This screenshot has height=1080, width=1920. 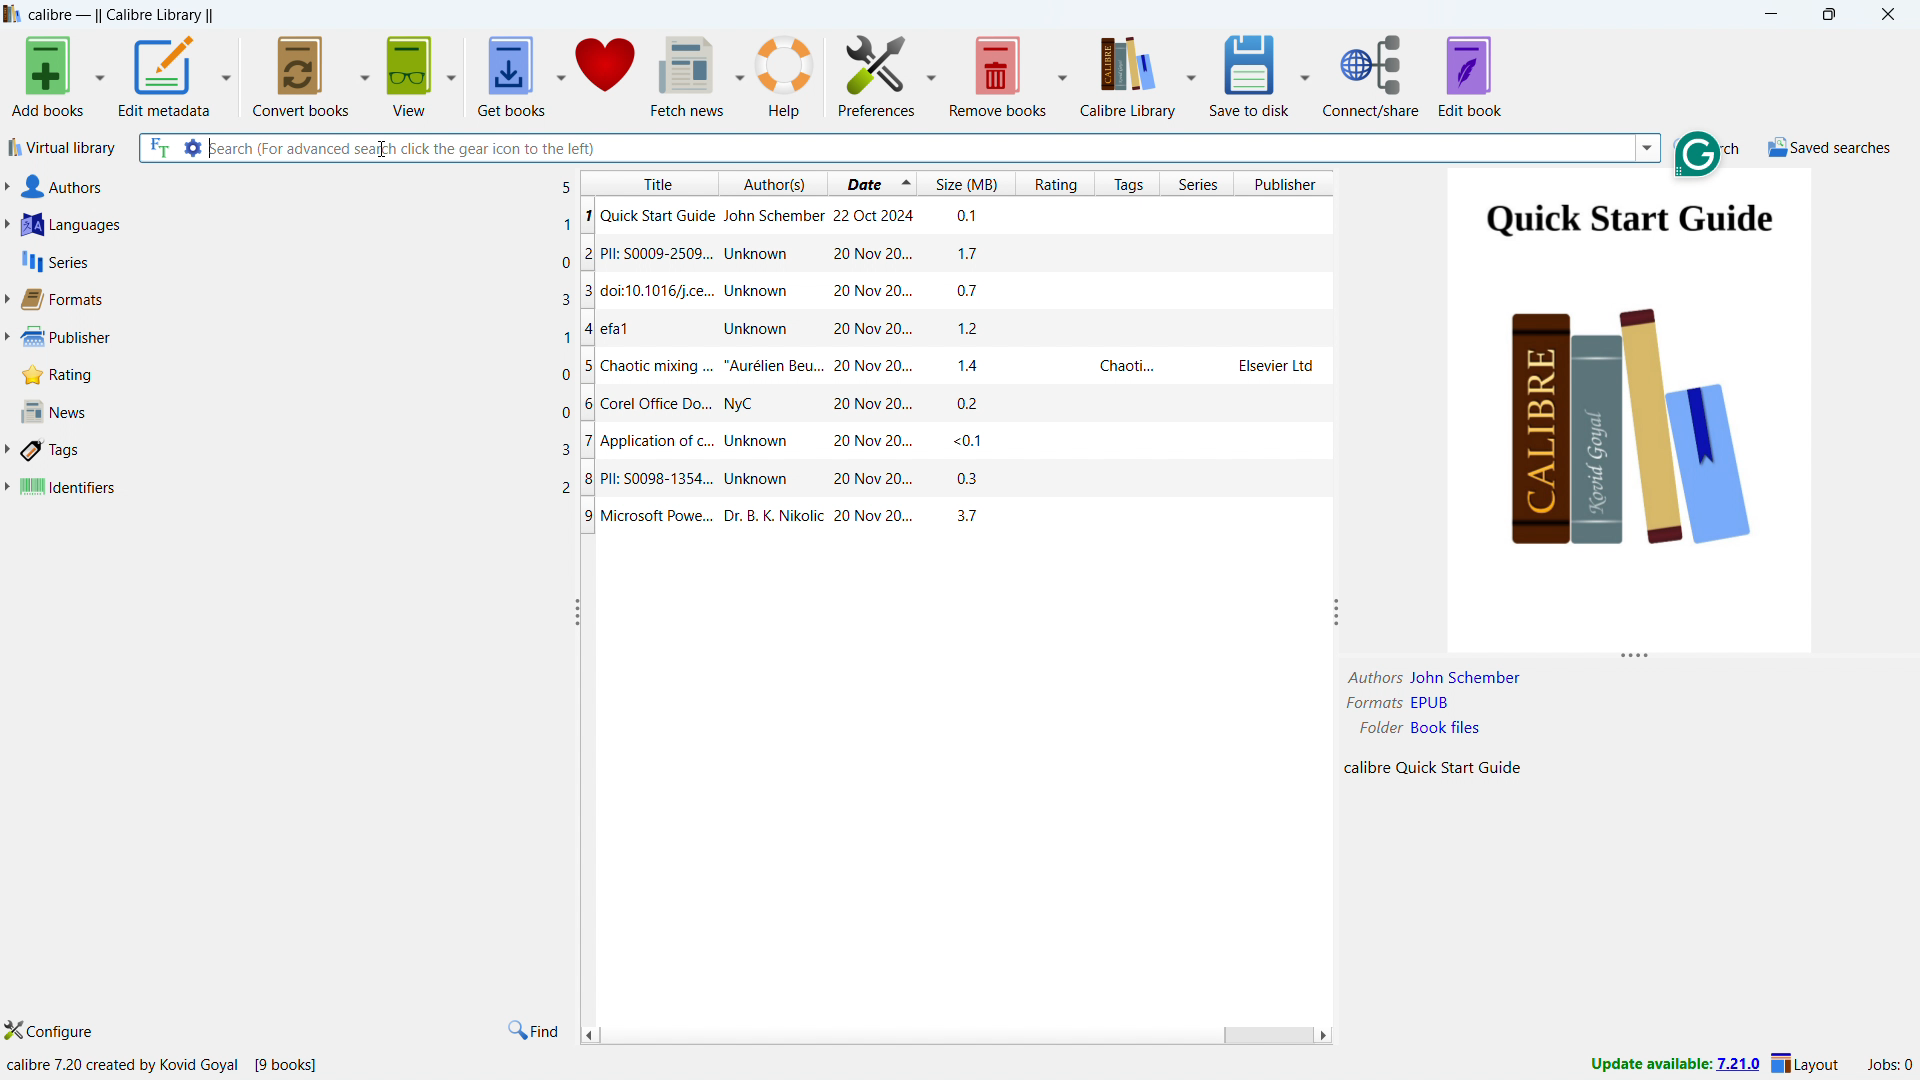 I want to click on active jobs, so click(x=1891, y=1065).